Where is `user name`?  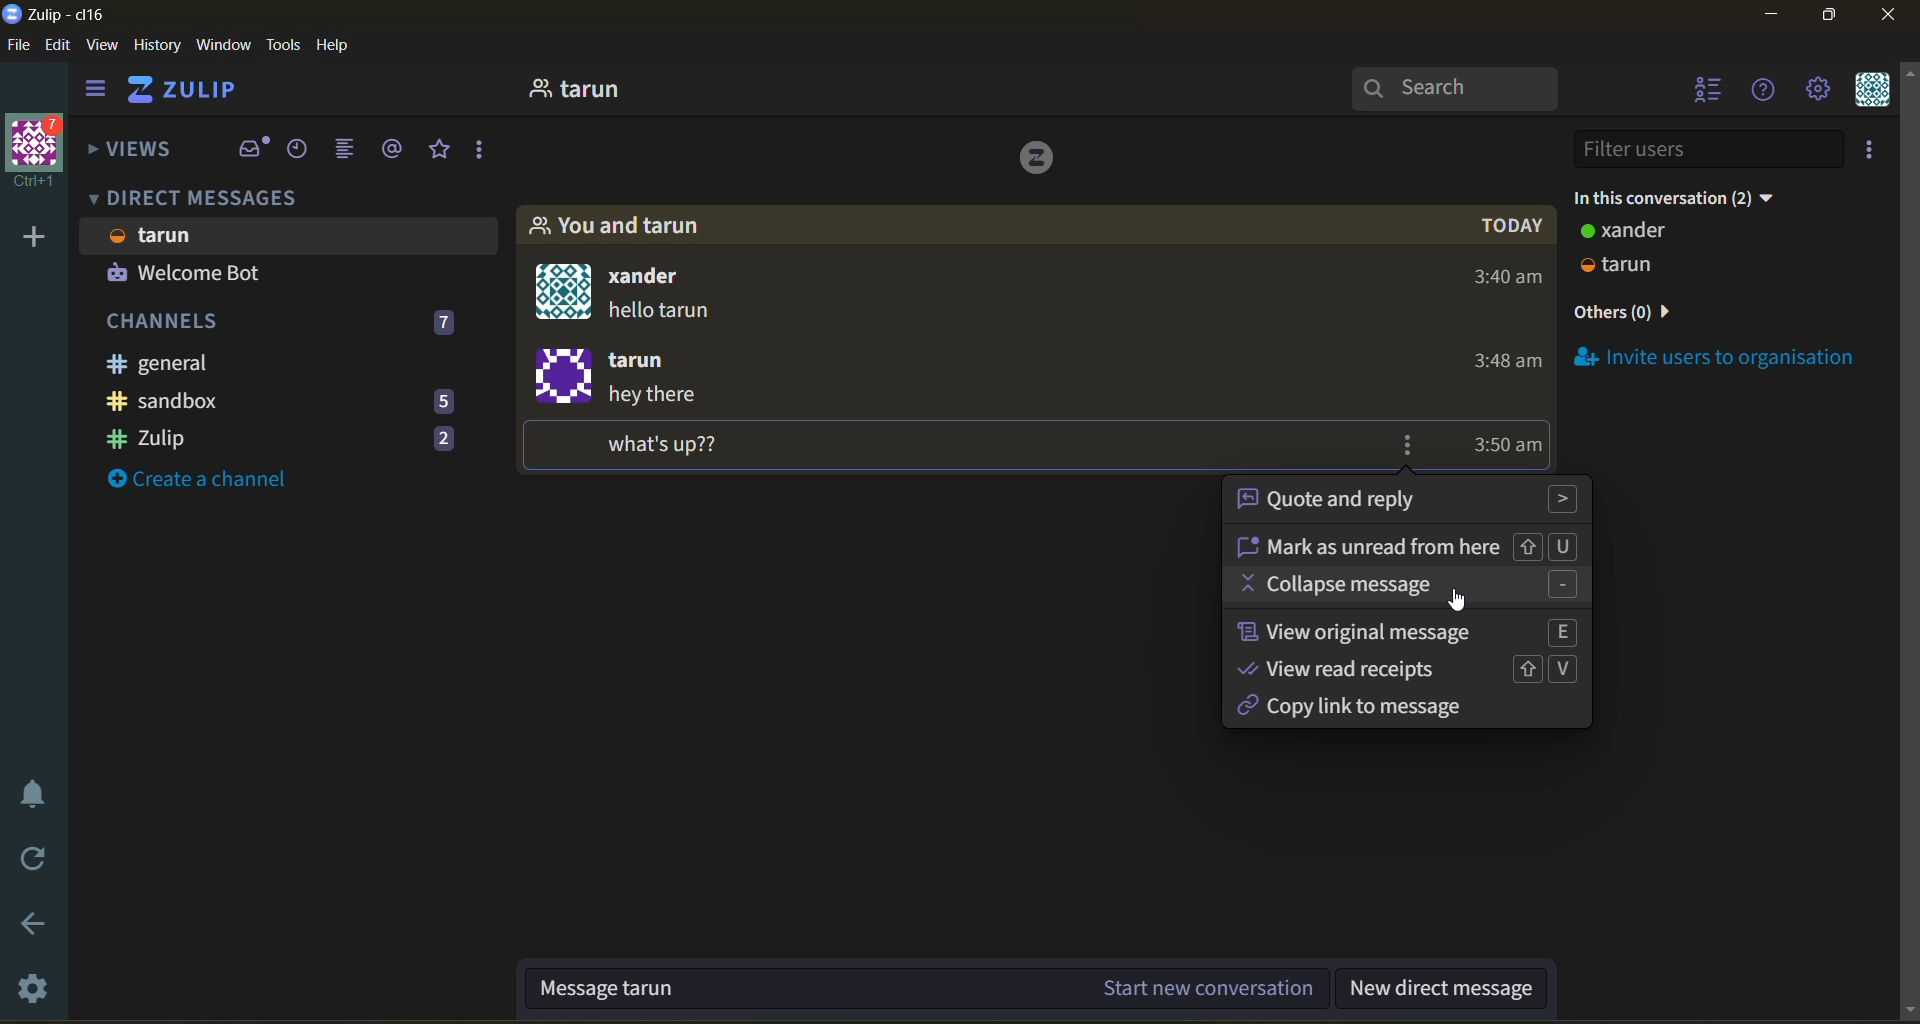
user name is located at coordinates (172, 237).